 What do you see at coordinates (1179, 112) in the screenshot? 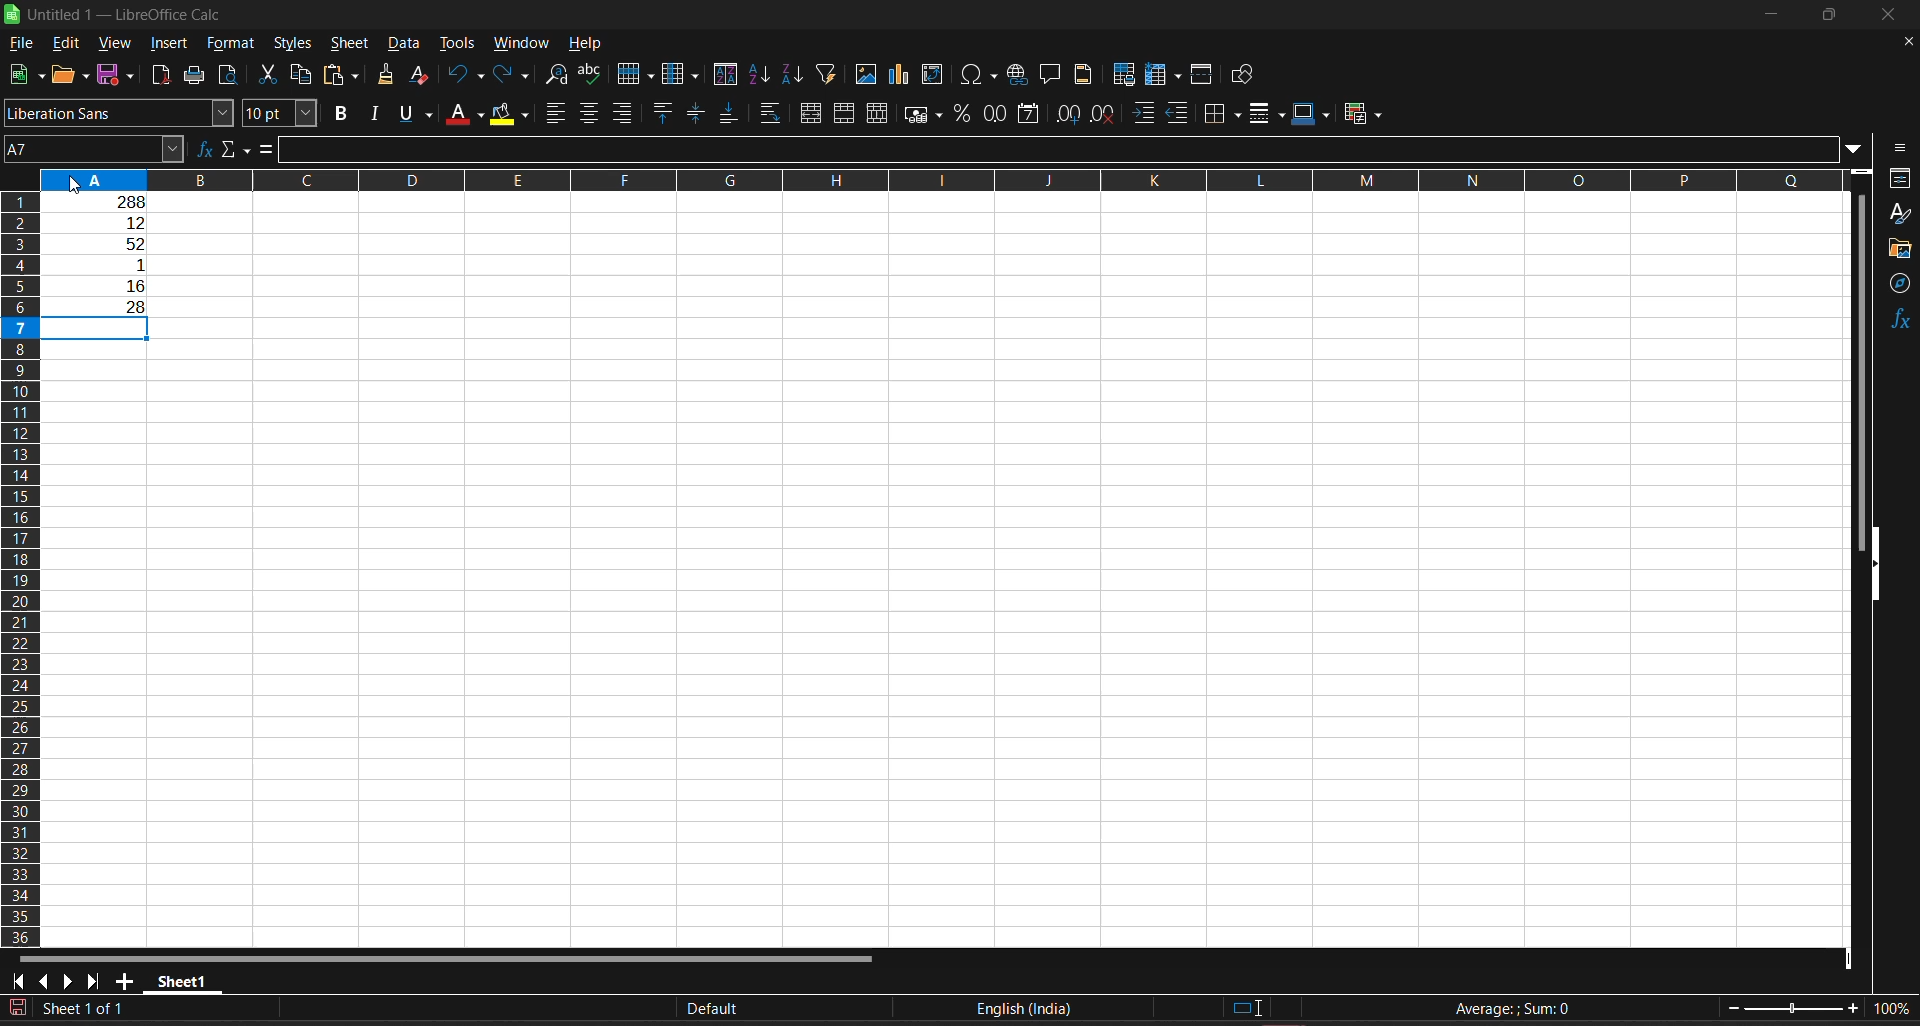
I see `decrease indent` at bounding box center [1179, 112].